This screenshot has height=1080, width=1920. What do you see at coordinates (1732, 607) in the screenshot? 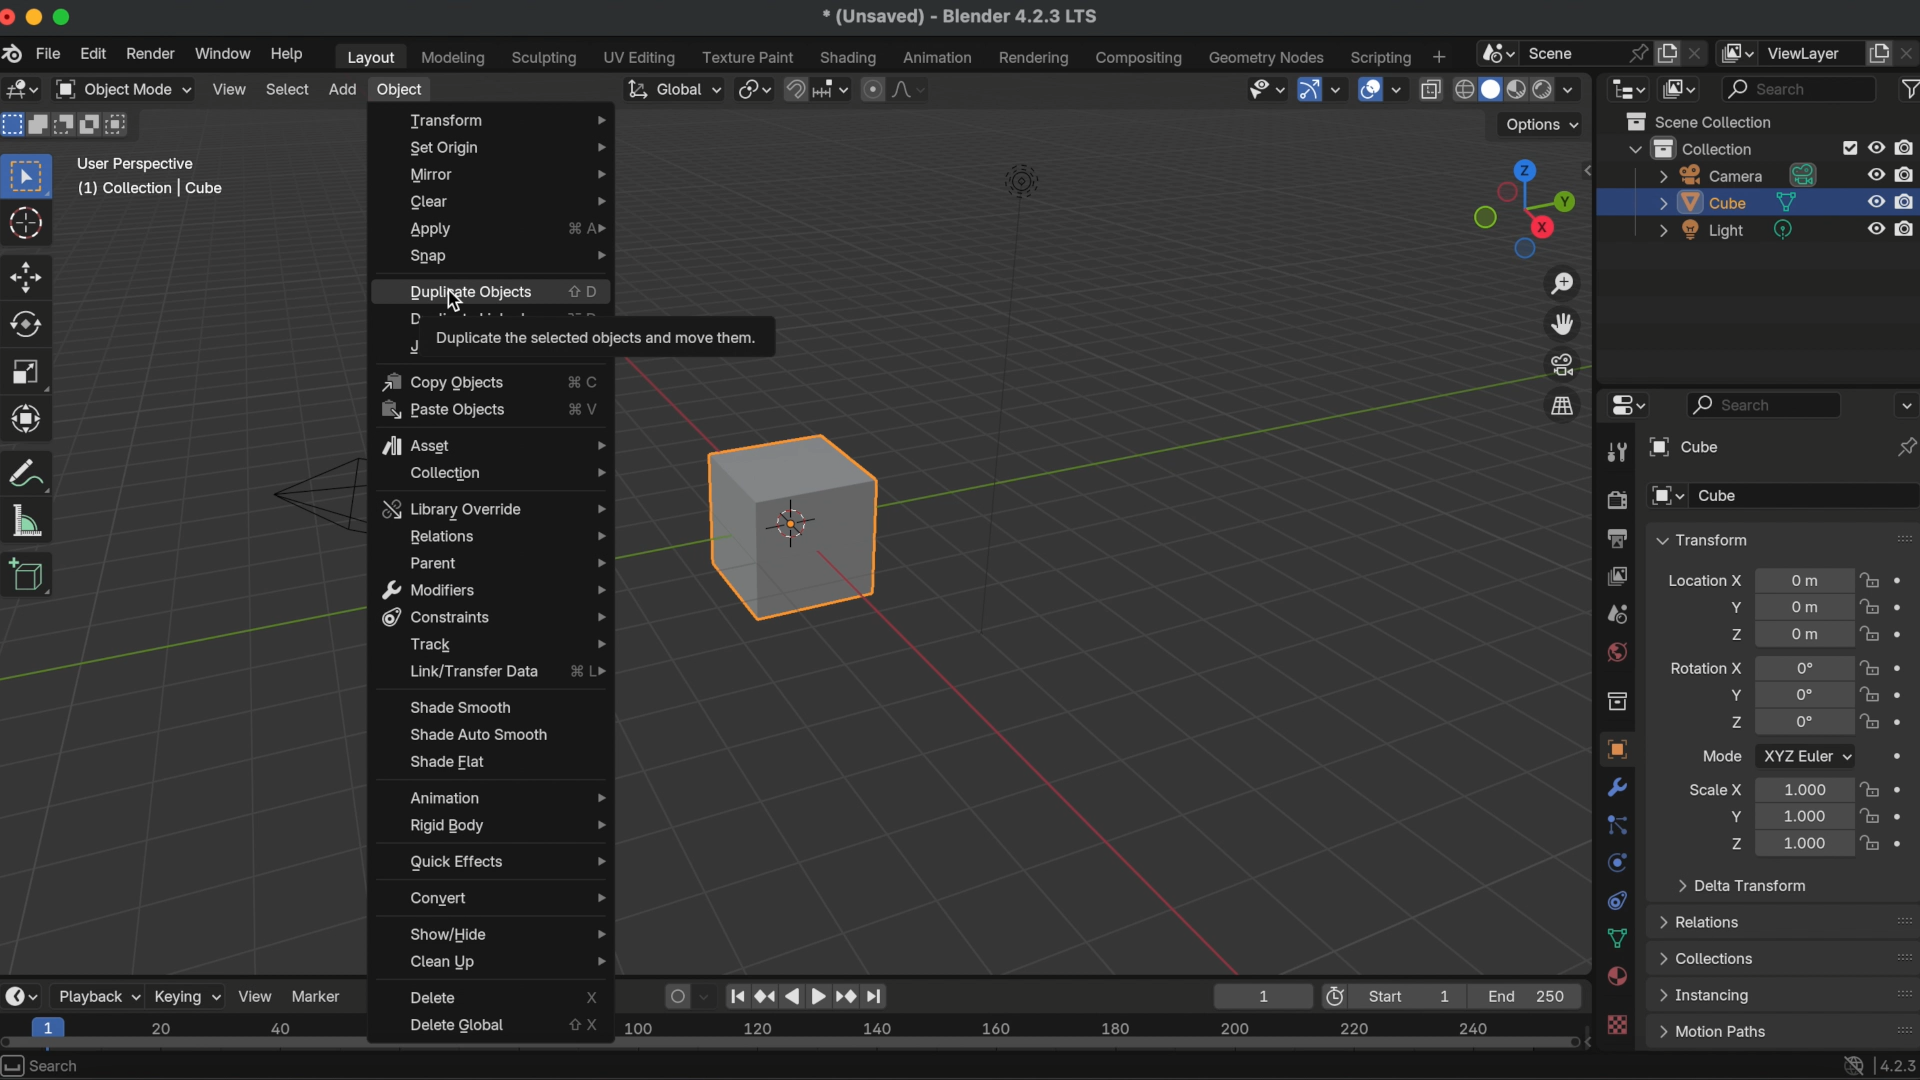
I see `location Y` at bounding box center [1732, 607].